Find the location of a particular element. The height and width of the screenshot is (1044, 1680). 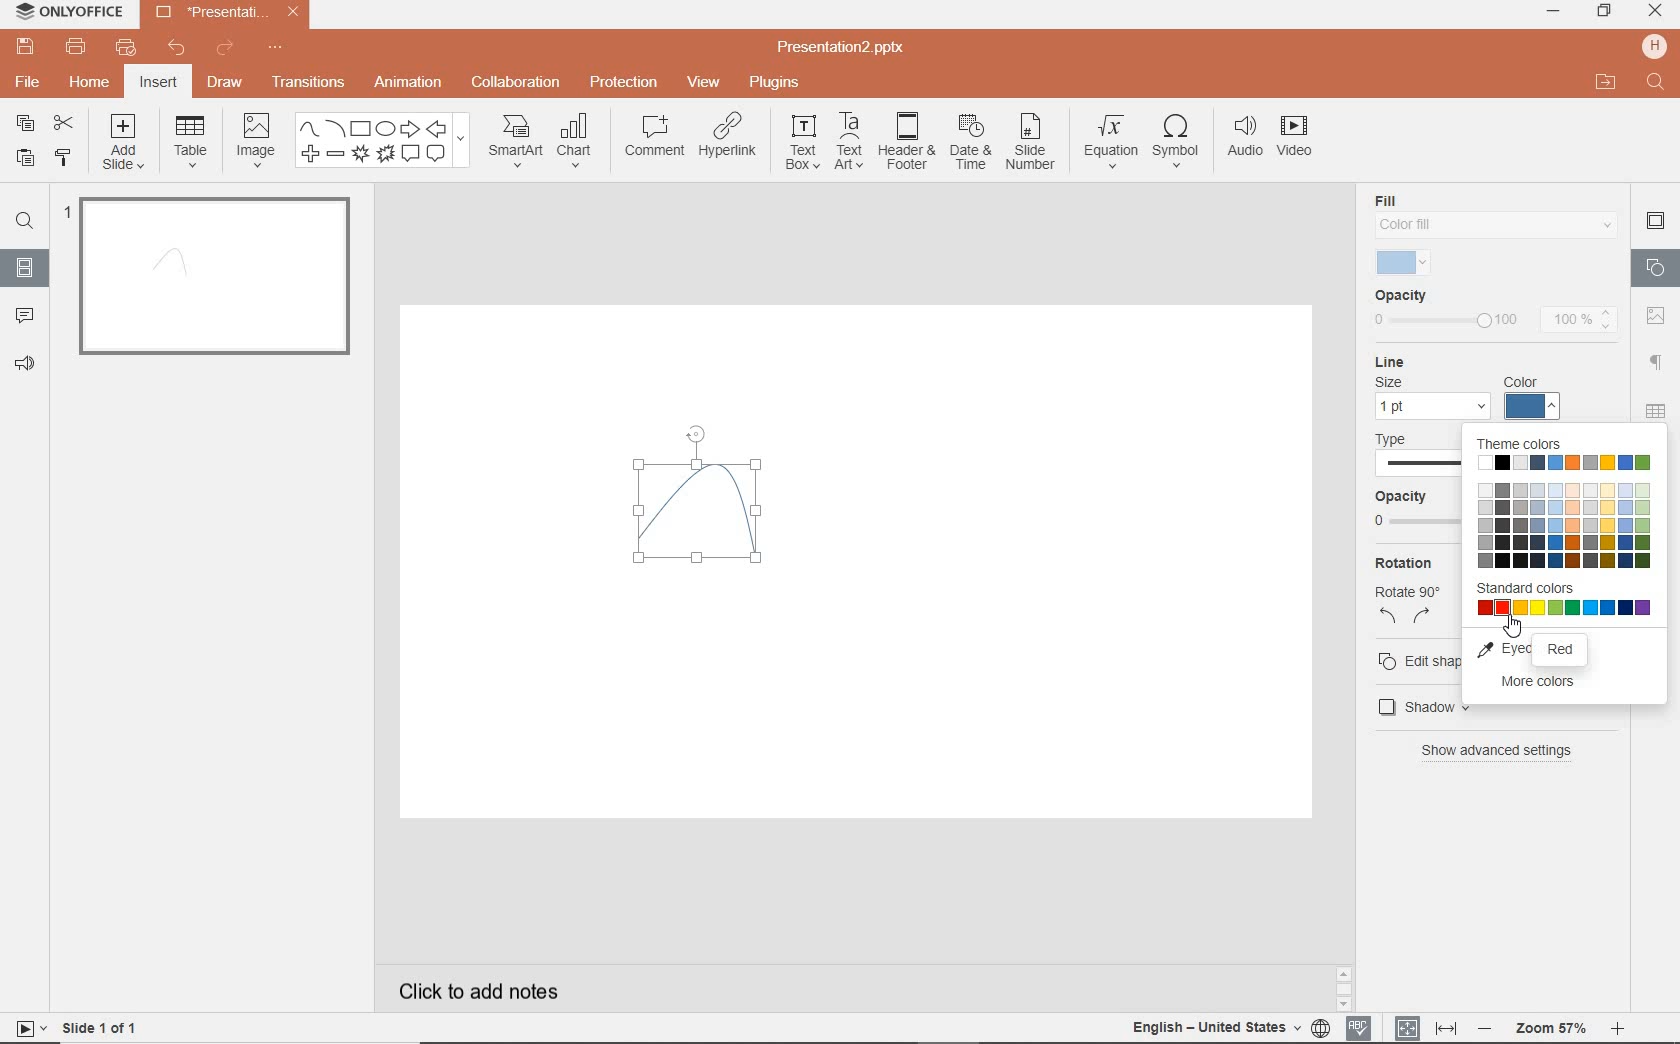

PASTE is located at coordinates (23, 157).